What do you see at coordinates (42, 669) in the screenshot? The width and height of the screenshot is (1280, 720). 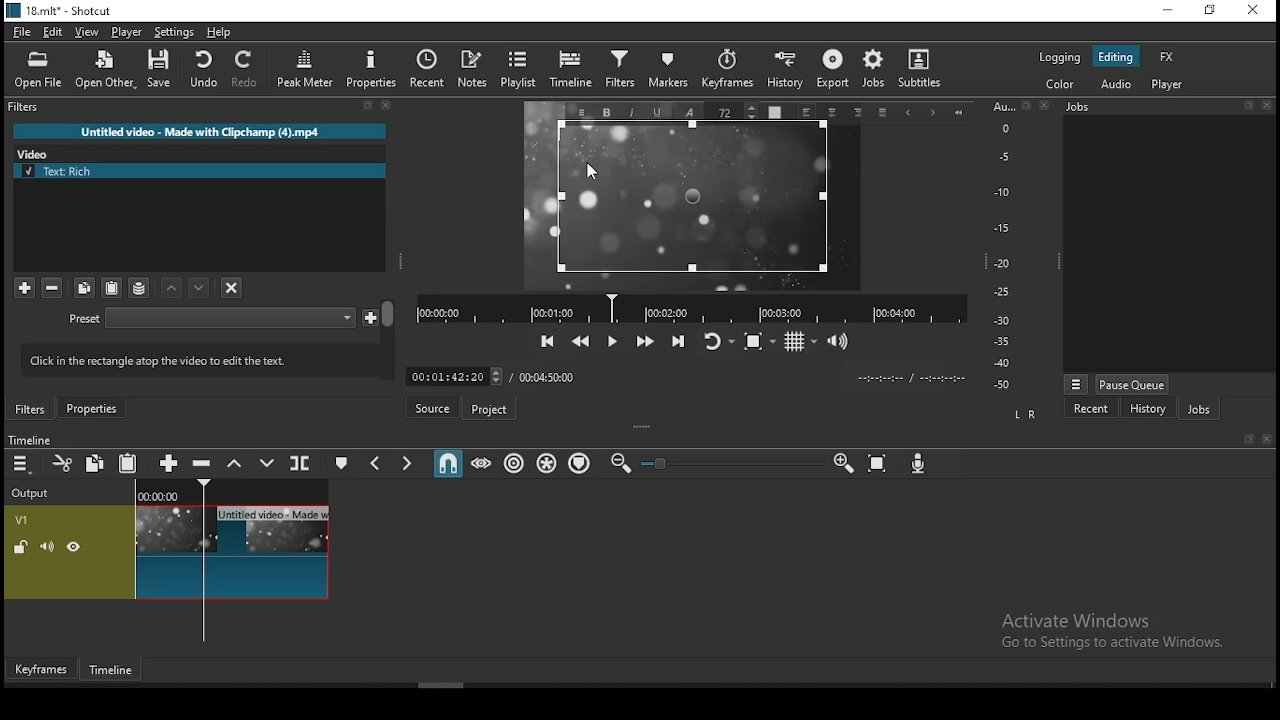 I see `keyframes` at bounding box center [42, 669].